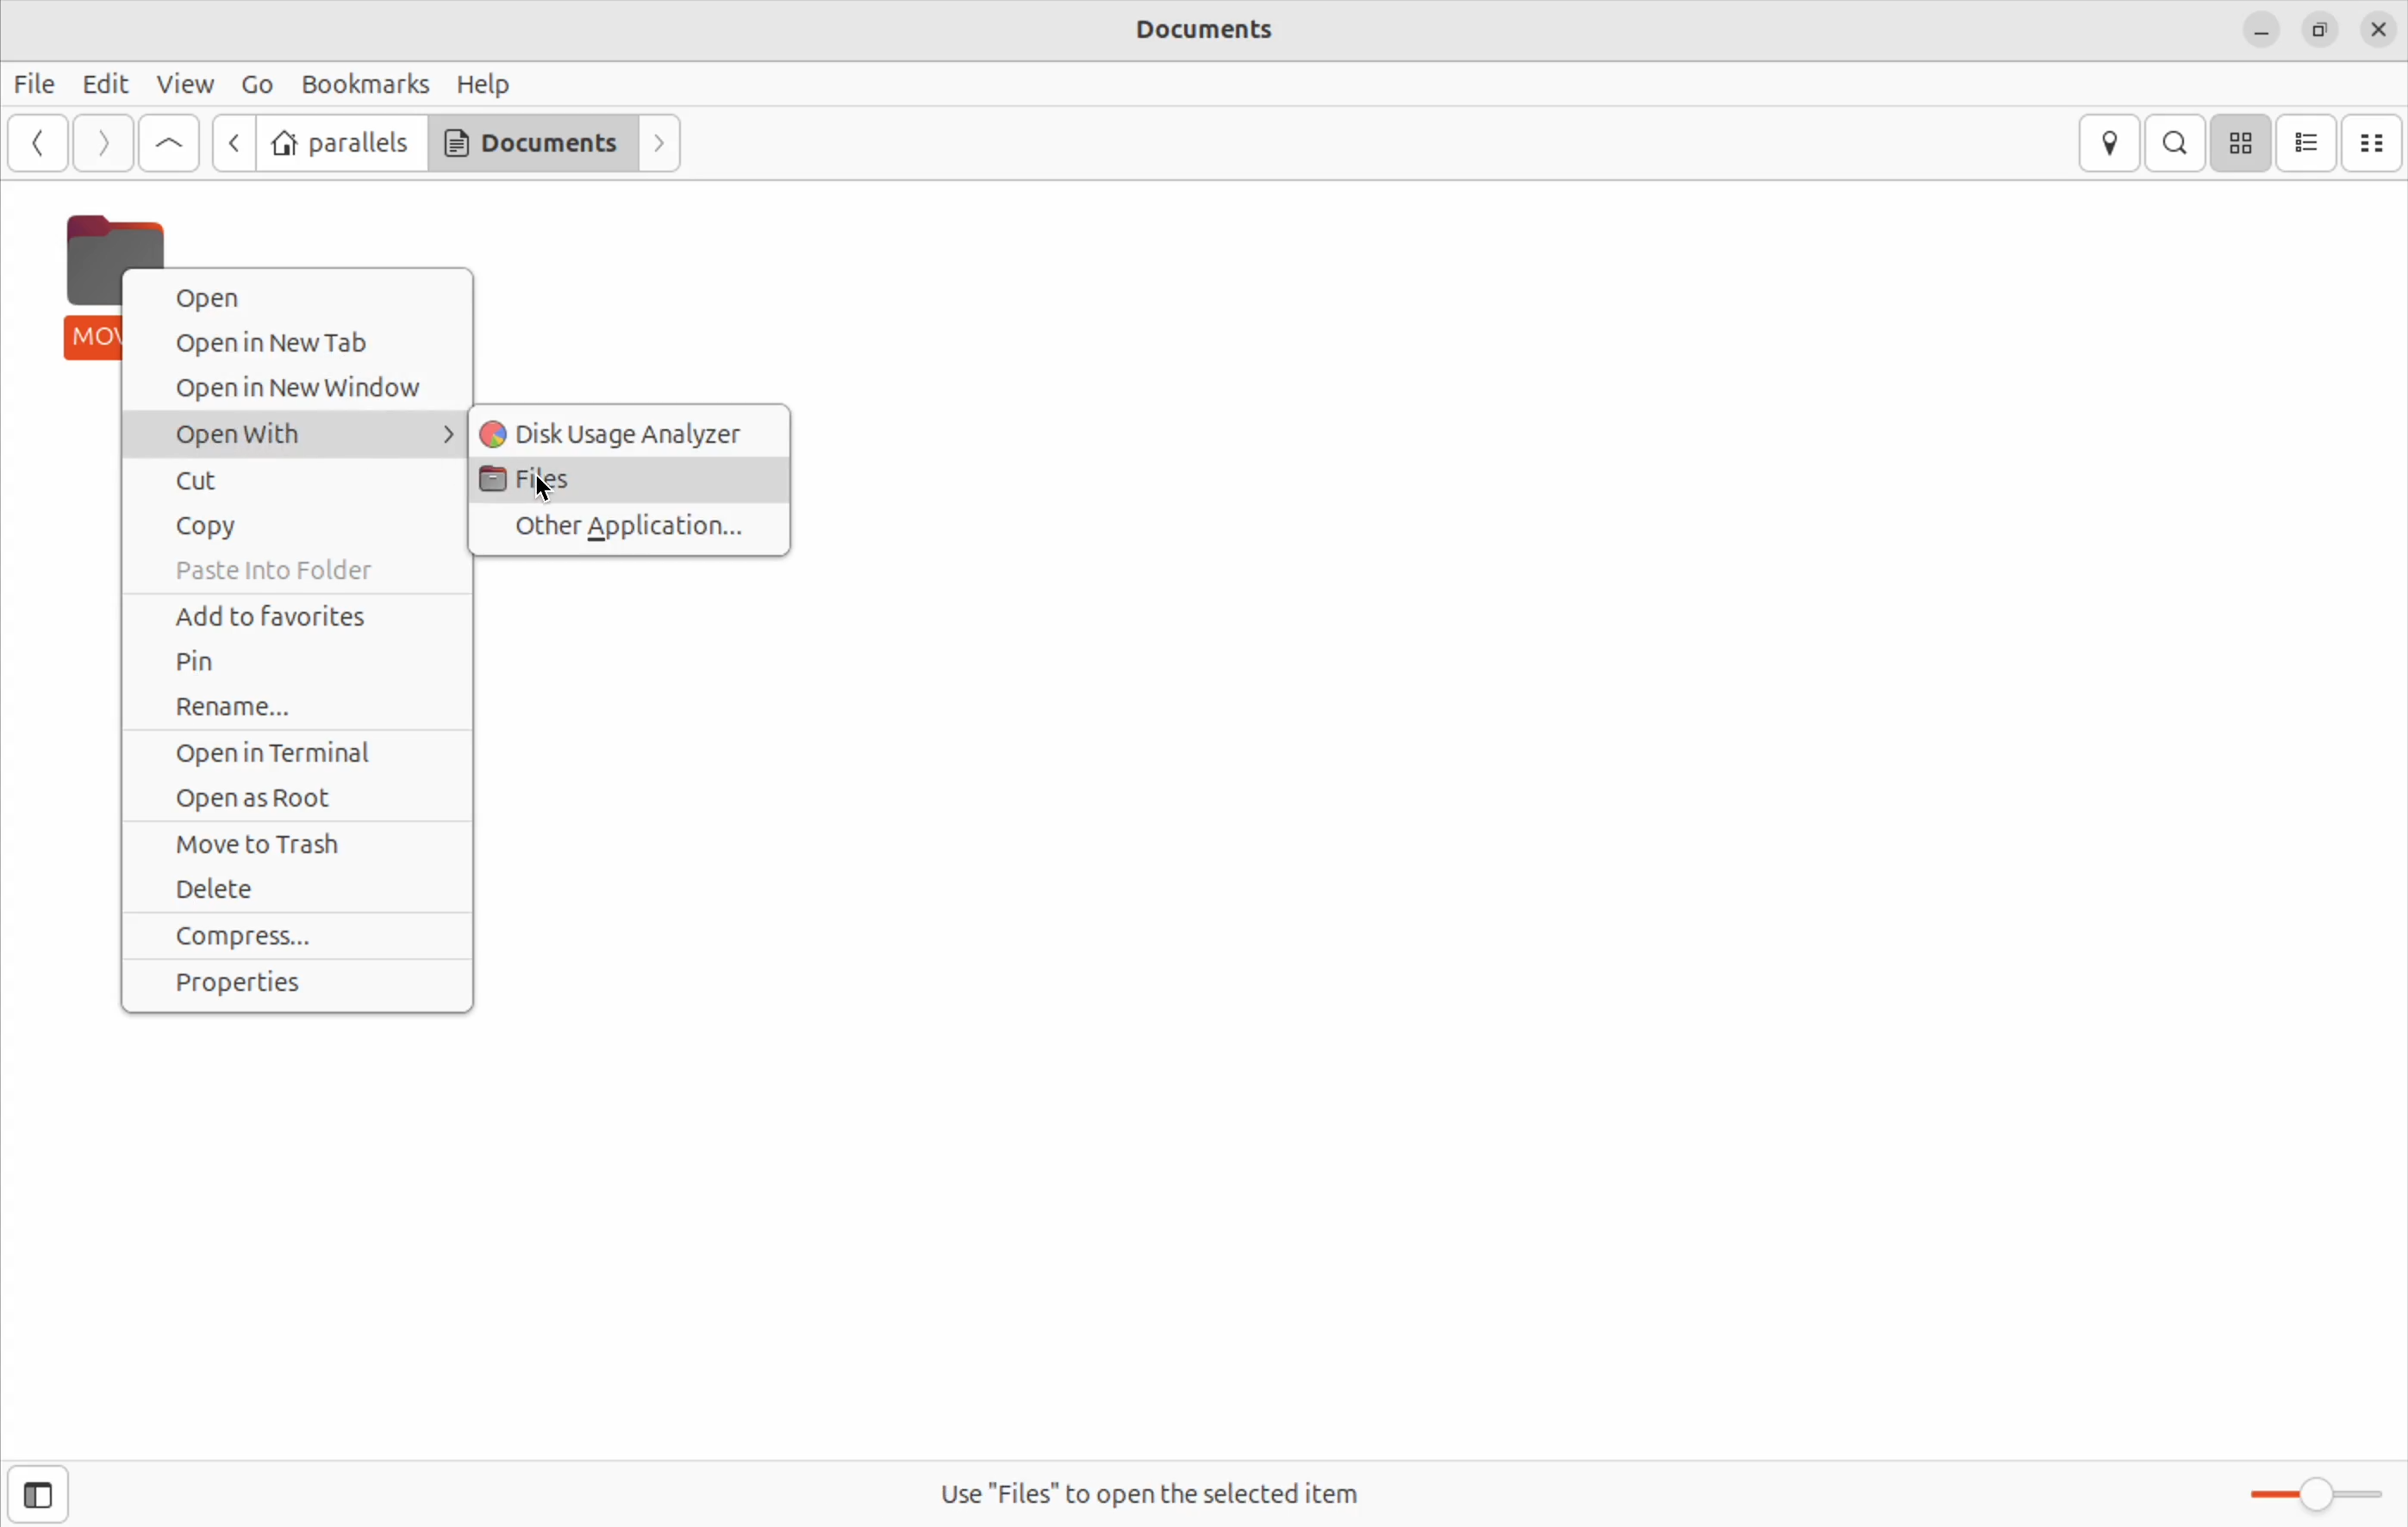 This screenshot has width=2408, height=1527. I want to click on Documents, so click(1227, 31).